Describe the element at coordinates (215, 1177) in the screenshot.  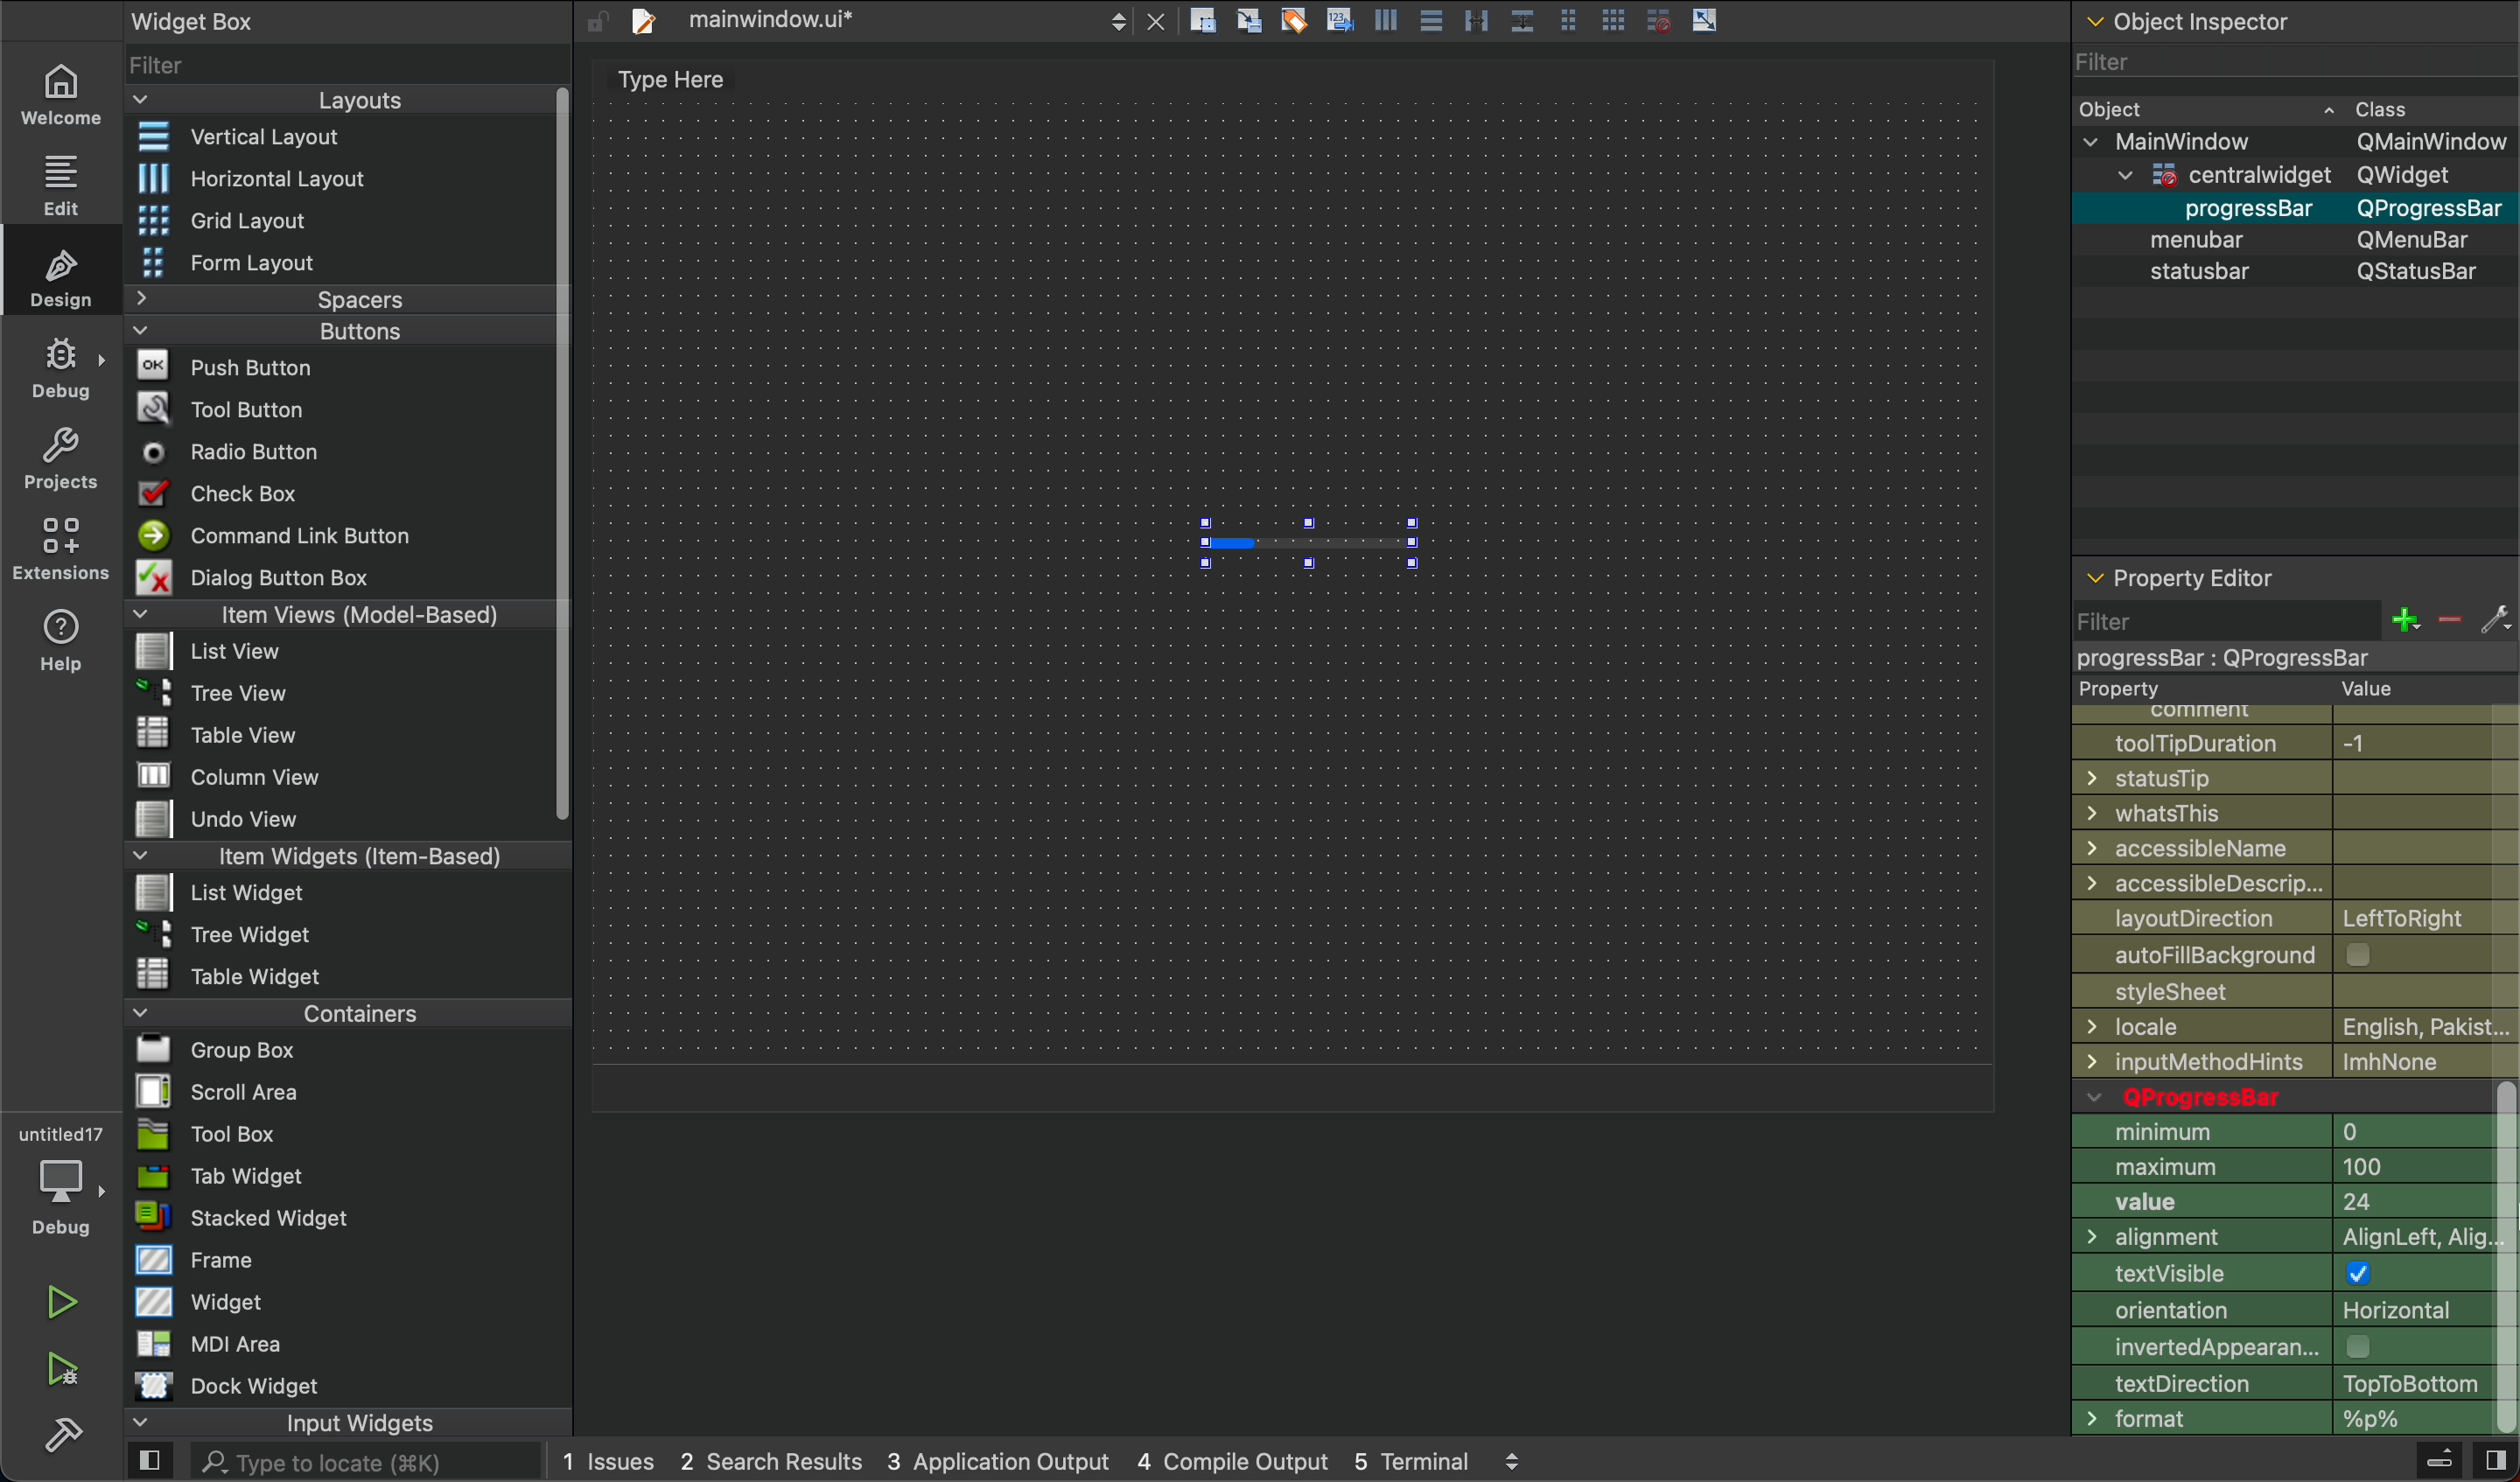
I see `Tab Widget` at that location.